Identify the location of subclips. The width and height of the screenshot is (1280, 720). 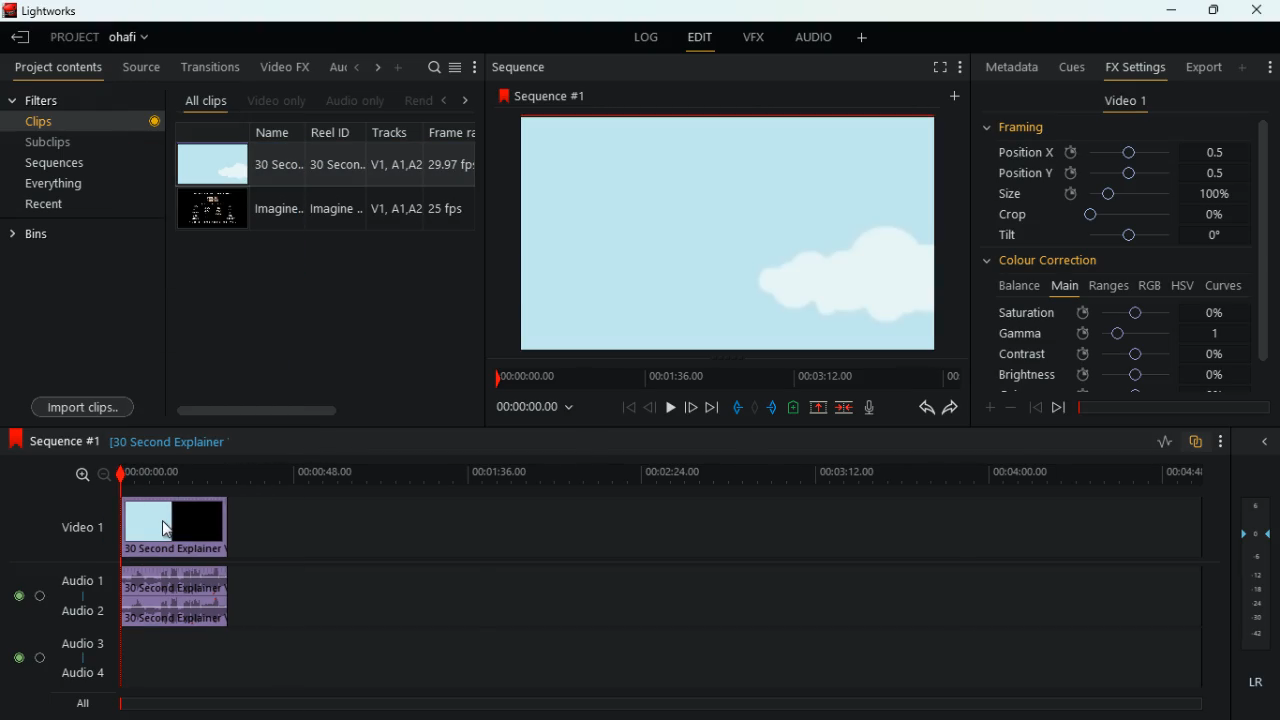
(78, 140).